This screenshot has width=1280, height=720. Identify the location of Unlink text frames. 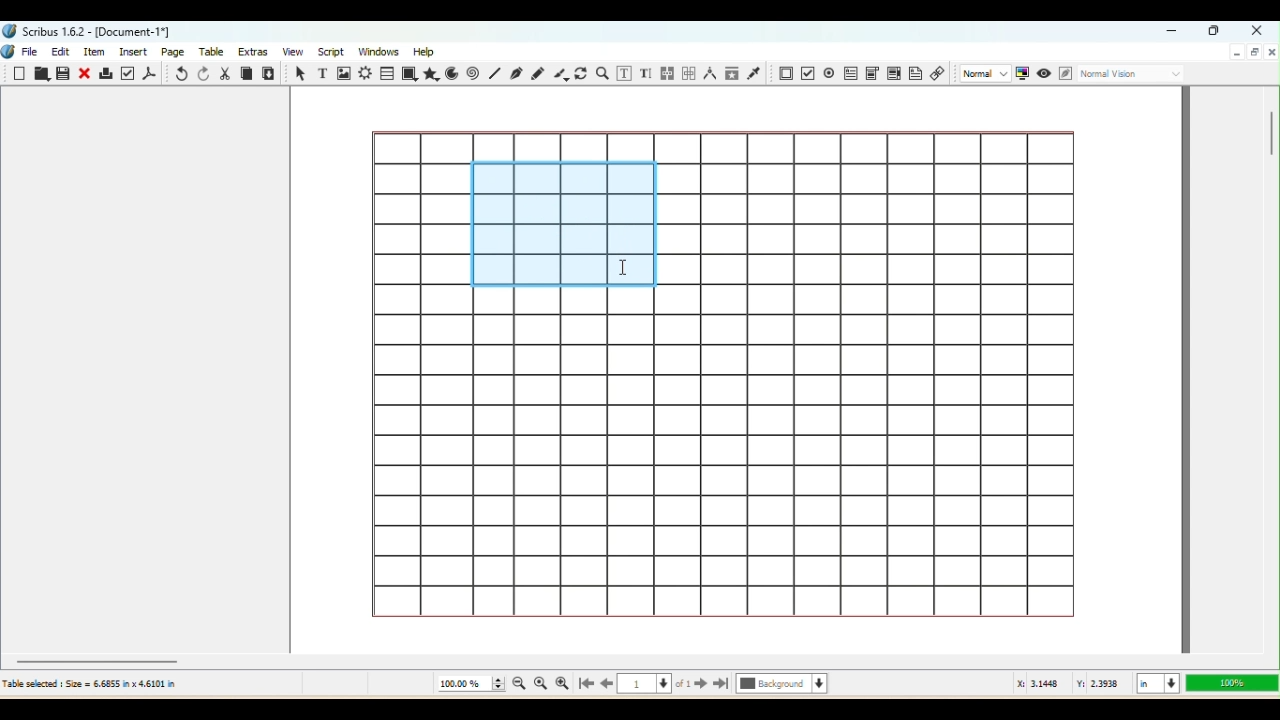
(687, 72).